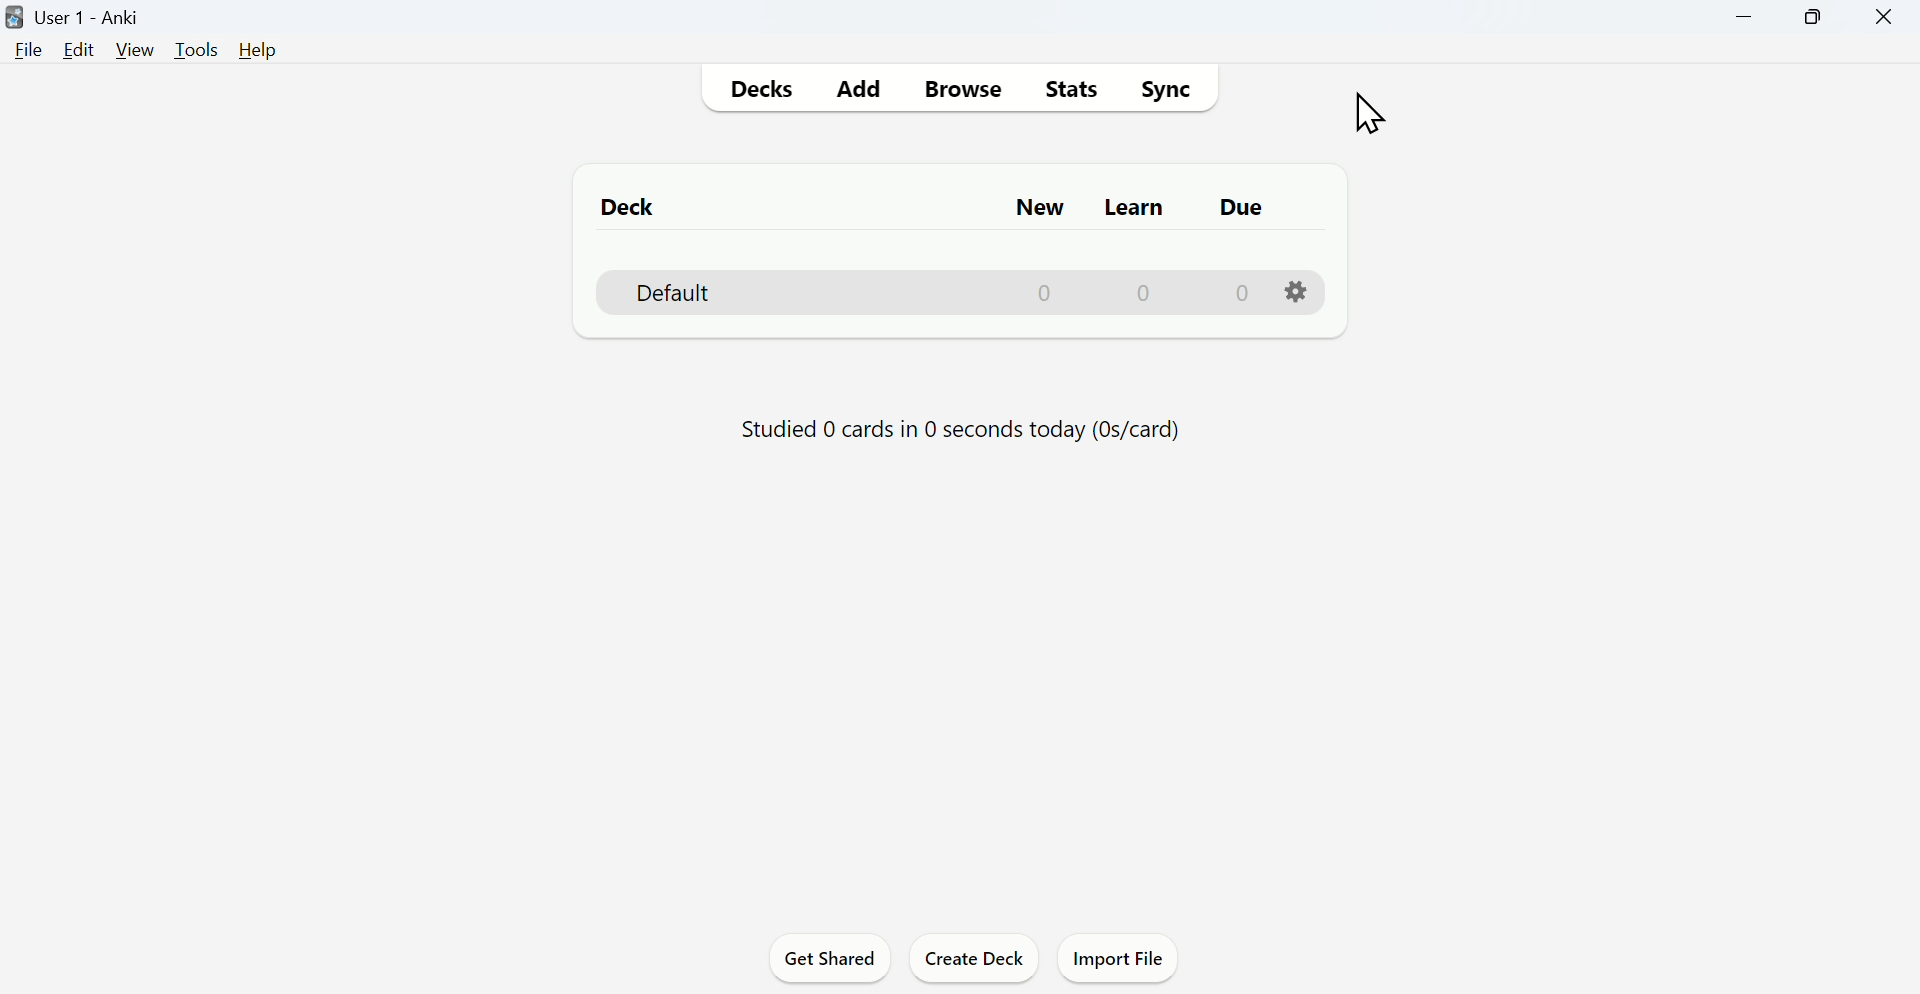 The width and height of the screenshot is (1920, 994). What do you see at coordinates (1745, 18) in the screenshot?
I see `Minimize` at bounding box center [1745, 18].